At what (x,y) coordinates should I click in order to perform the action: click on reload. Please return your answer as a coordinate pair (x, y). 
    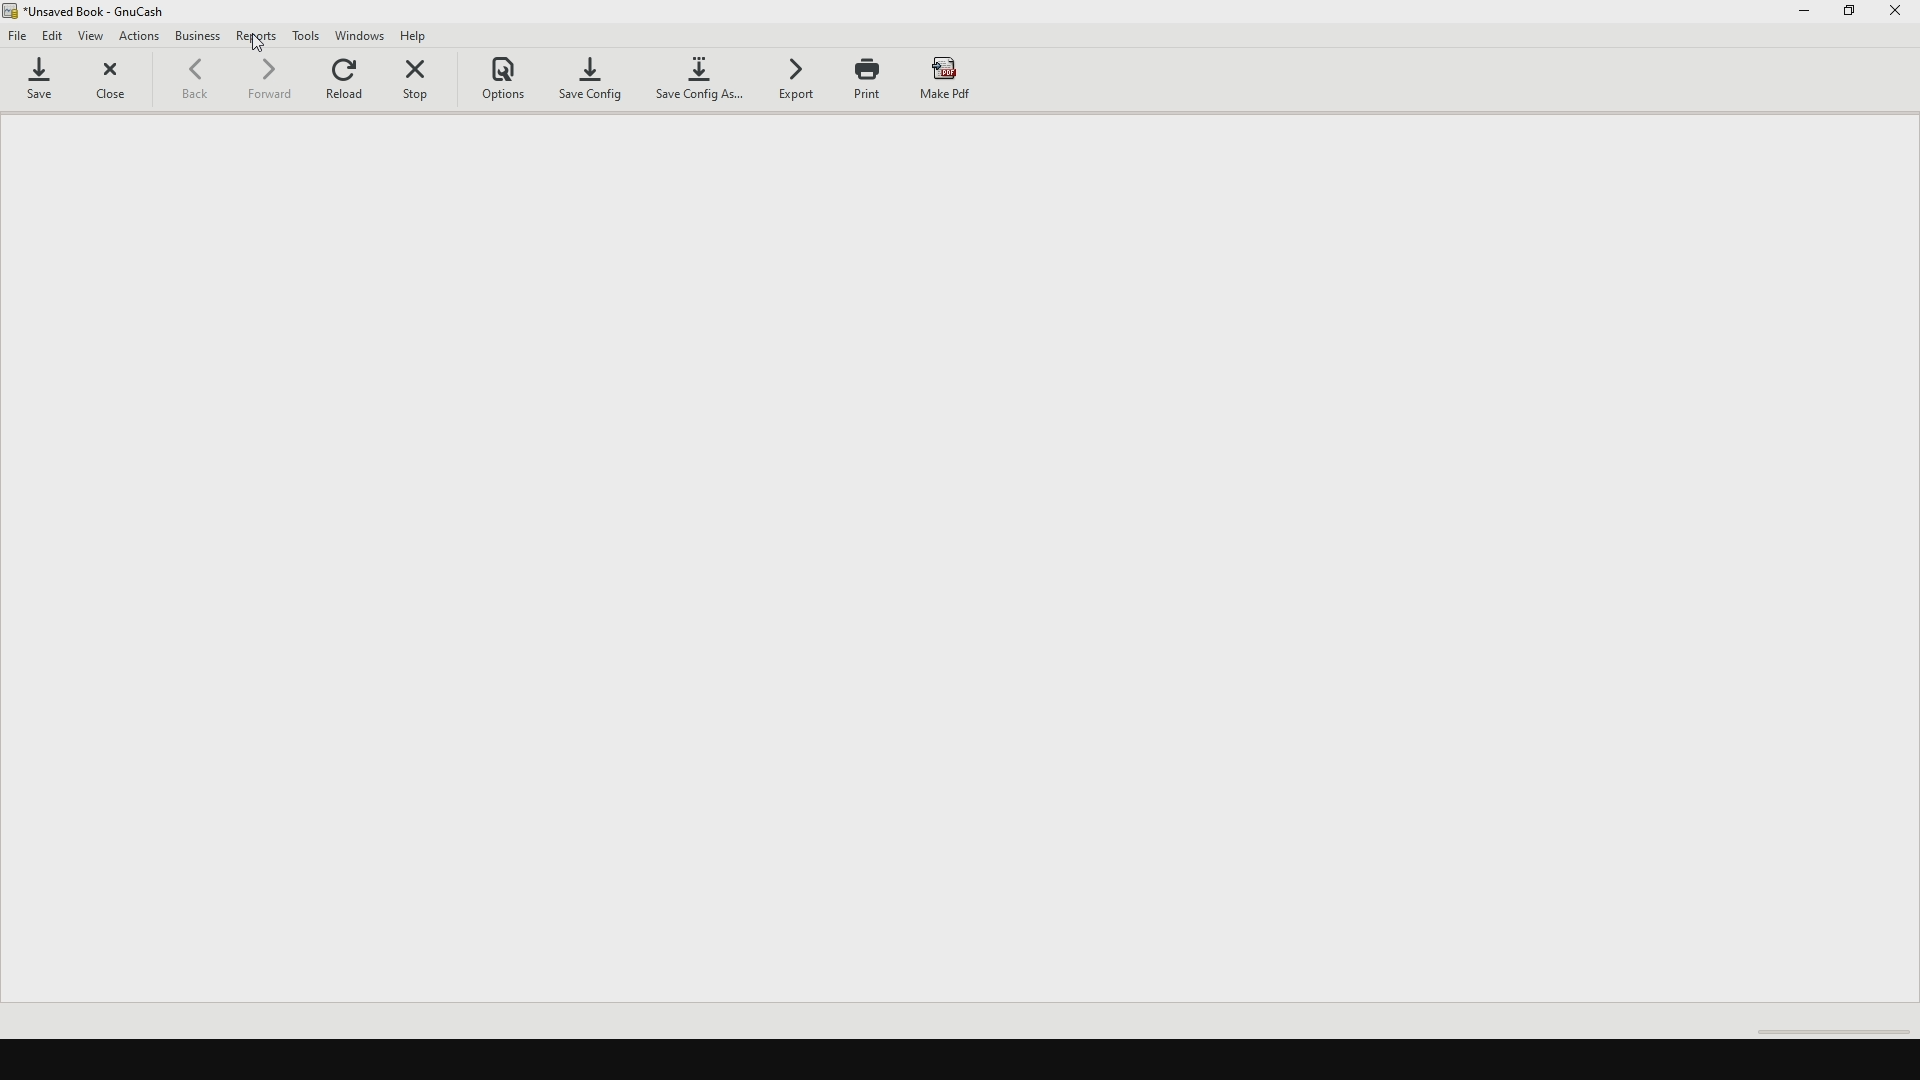
    Looking at the image, I should click on (348, 82).